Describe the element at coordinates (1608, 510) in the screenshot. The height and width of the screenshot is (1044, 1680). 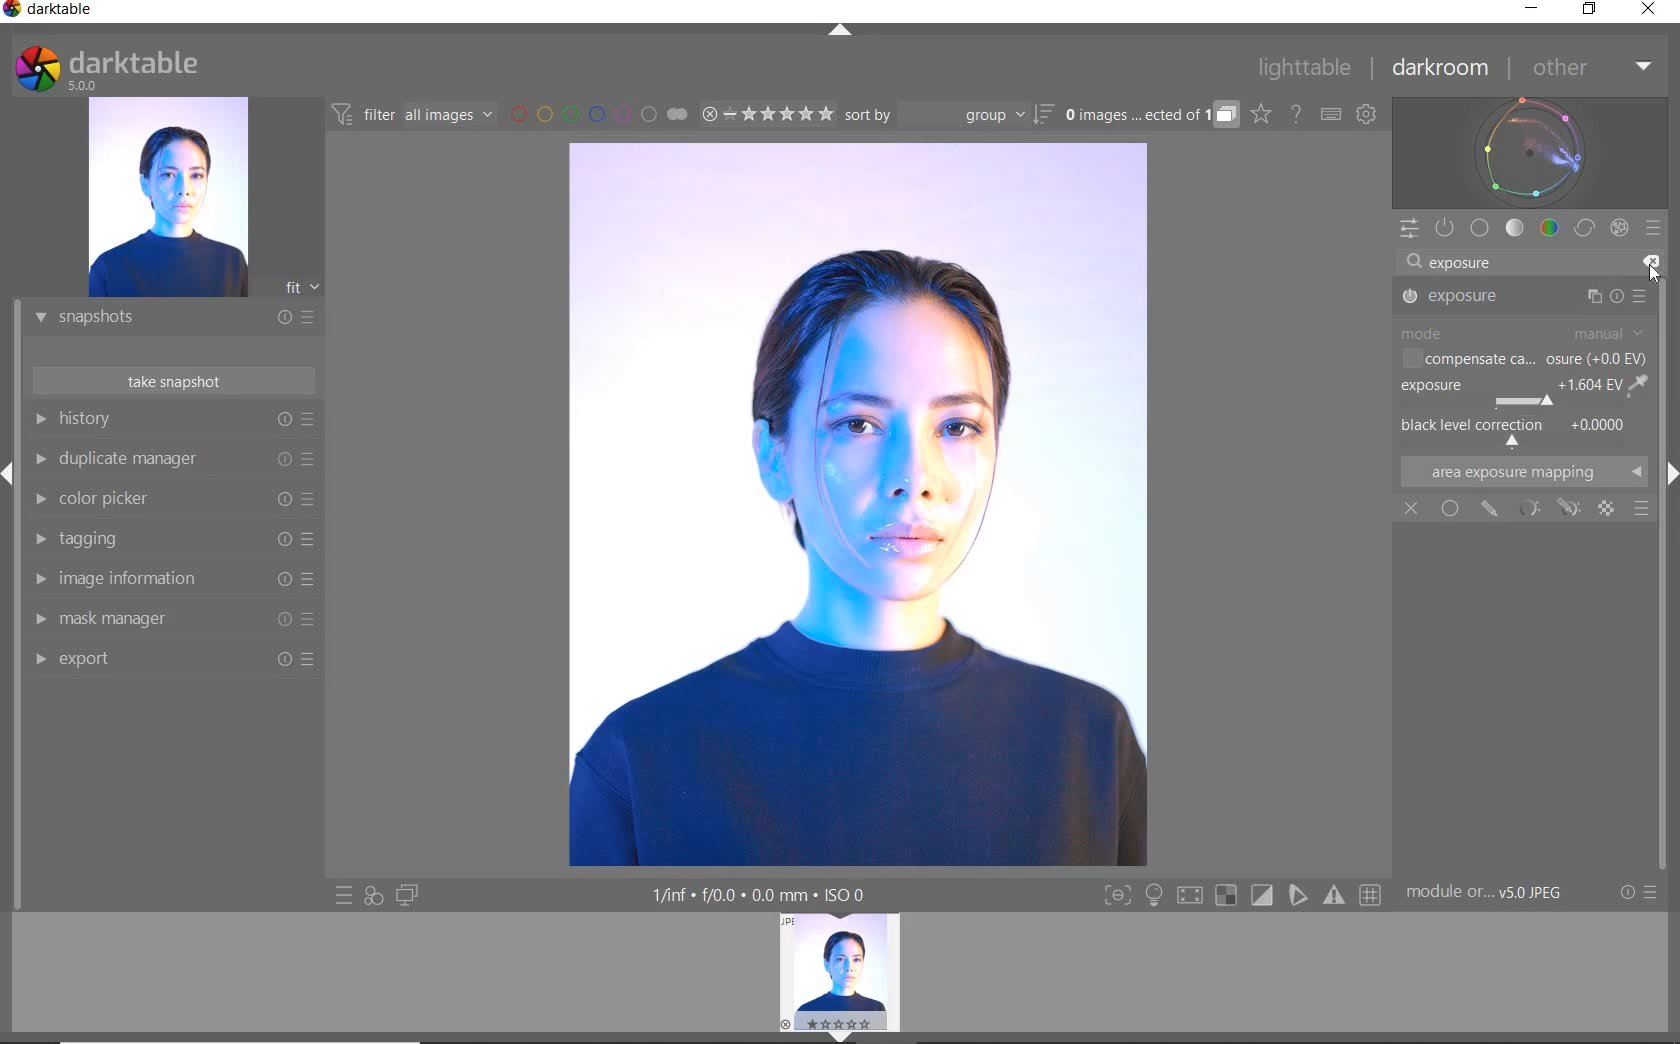
I see `MASK OPTION` at that location.